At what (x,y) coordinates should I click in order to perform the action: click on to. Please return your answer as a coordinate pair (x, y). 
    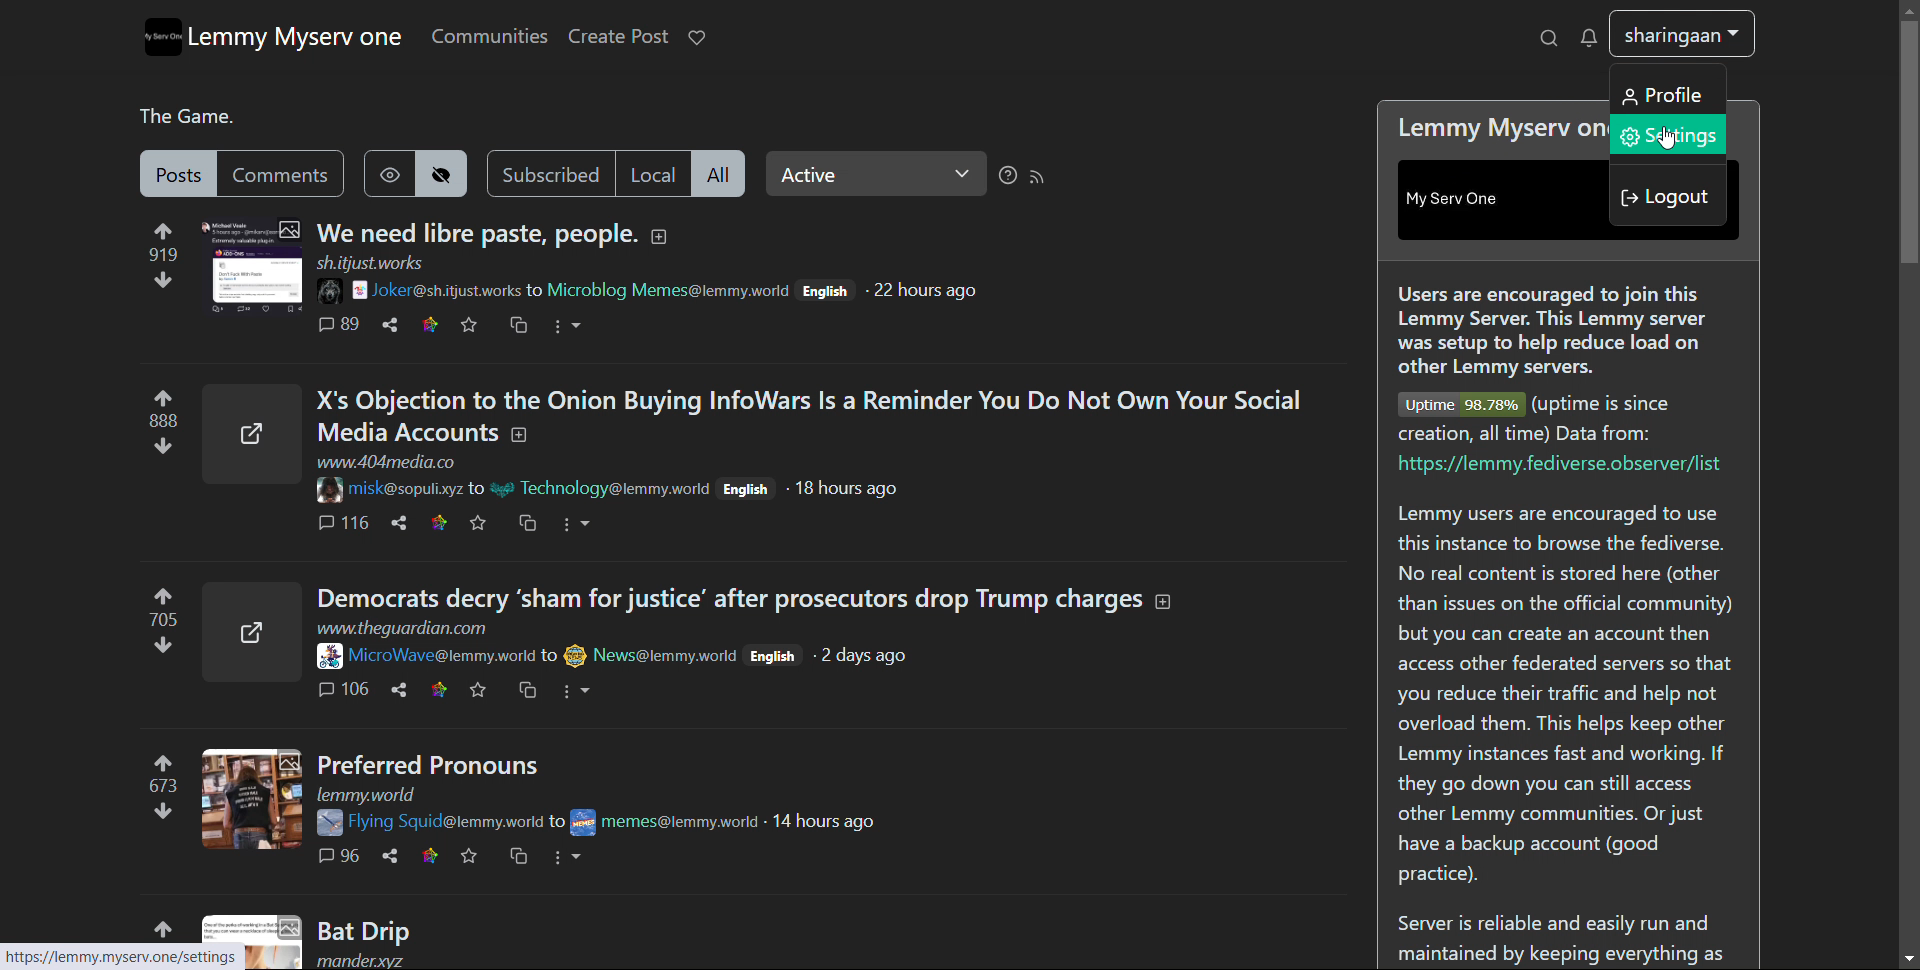
    Looking at the image, I should click on (552, 820).